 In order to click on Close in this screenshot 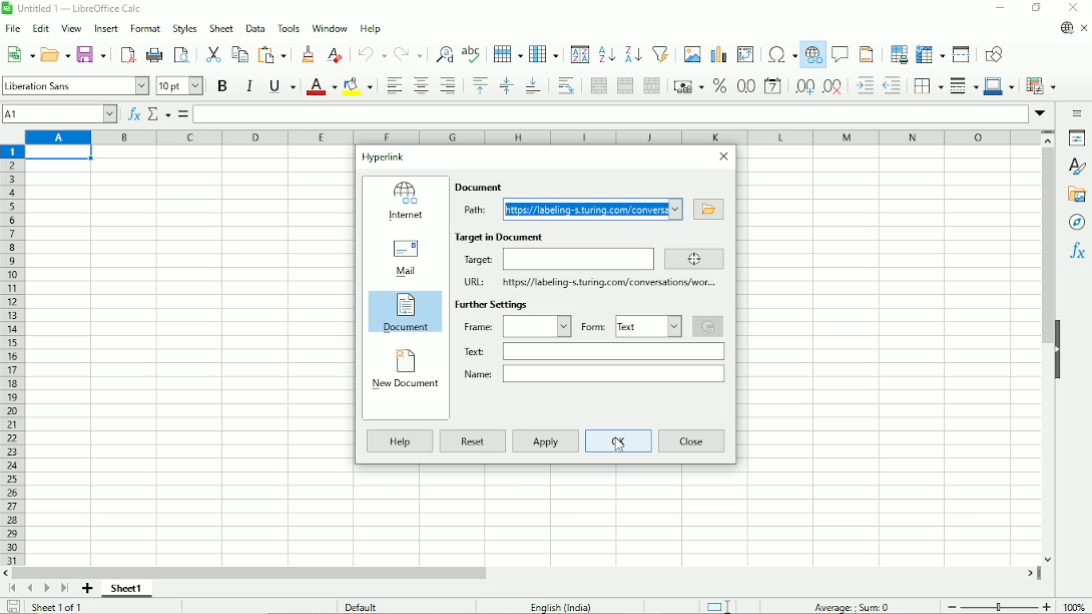, I will do `click(692, 441)`.